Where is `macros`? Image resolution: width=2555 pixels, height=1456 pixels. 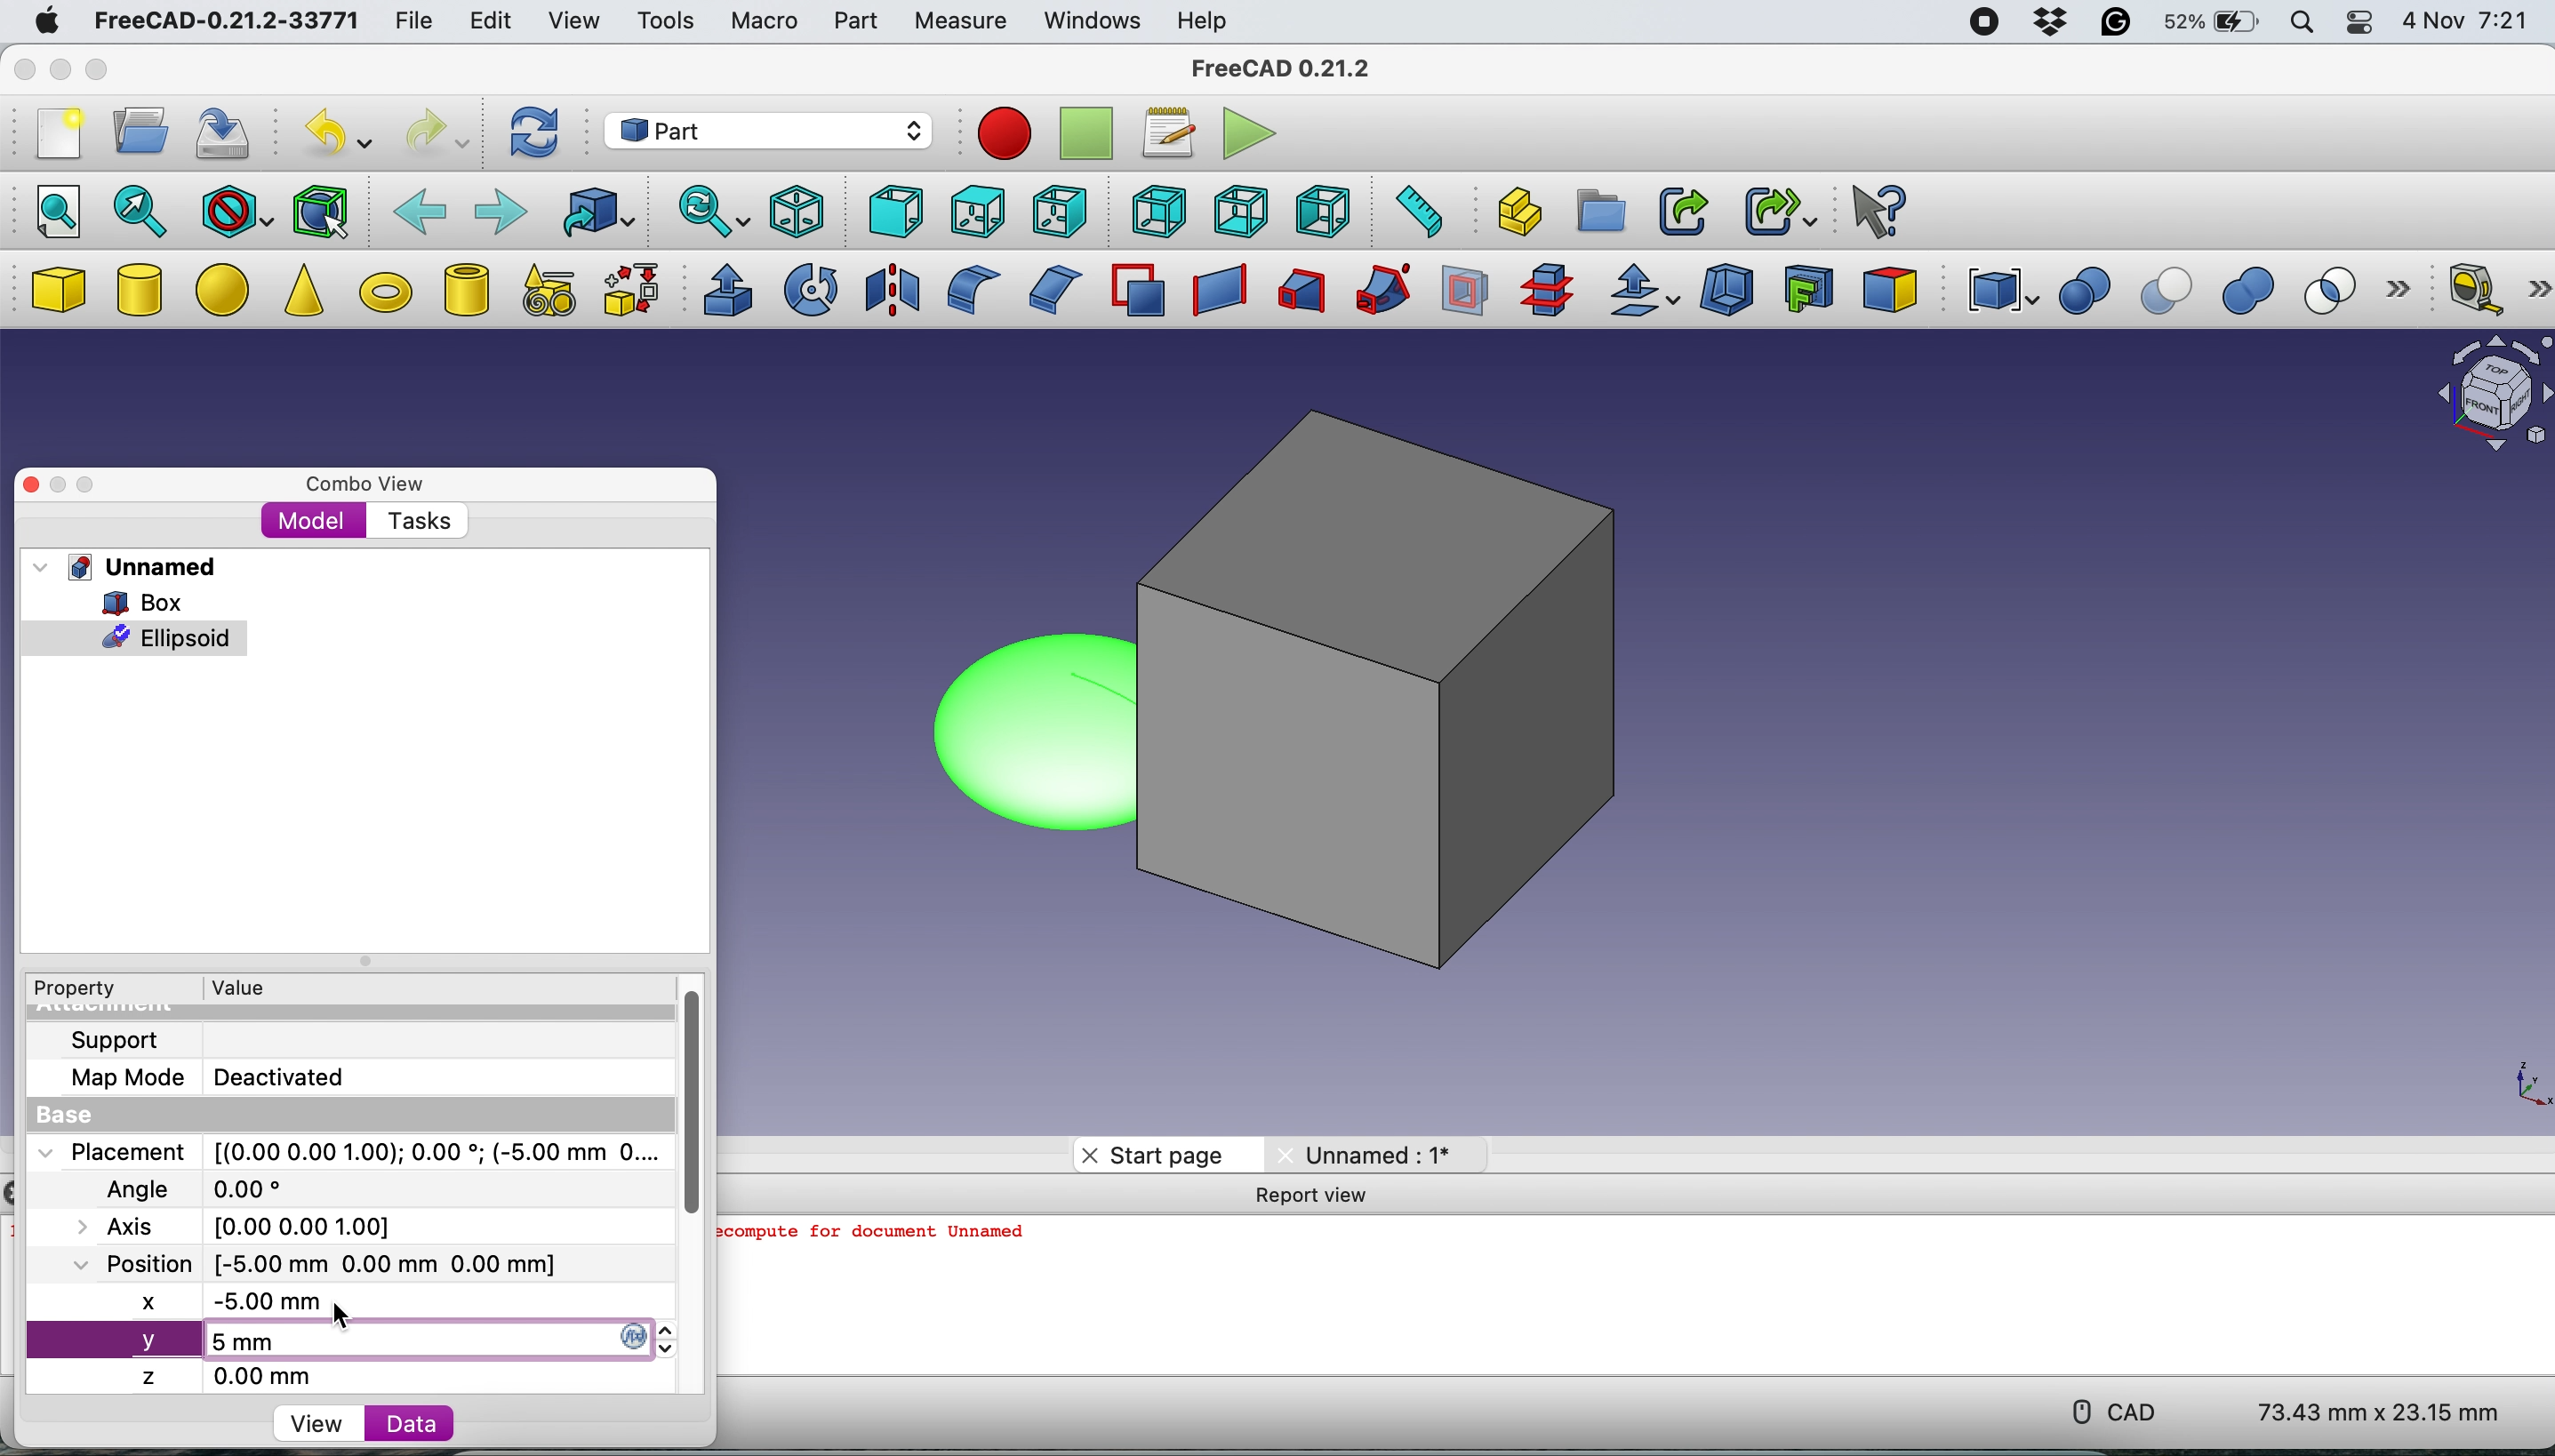
macros is located at coordinates (1163, 134).